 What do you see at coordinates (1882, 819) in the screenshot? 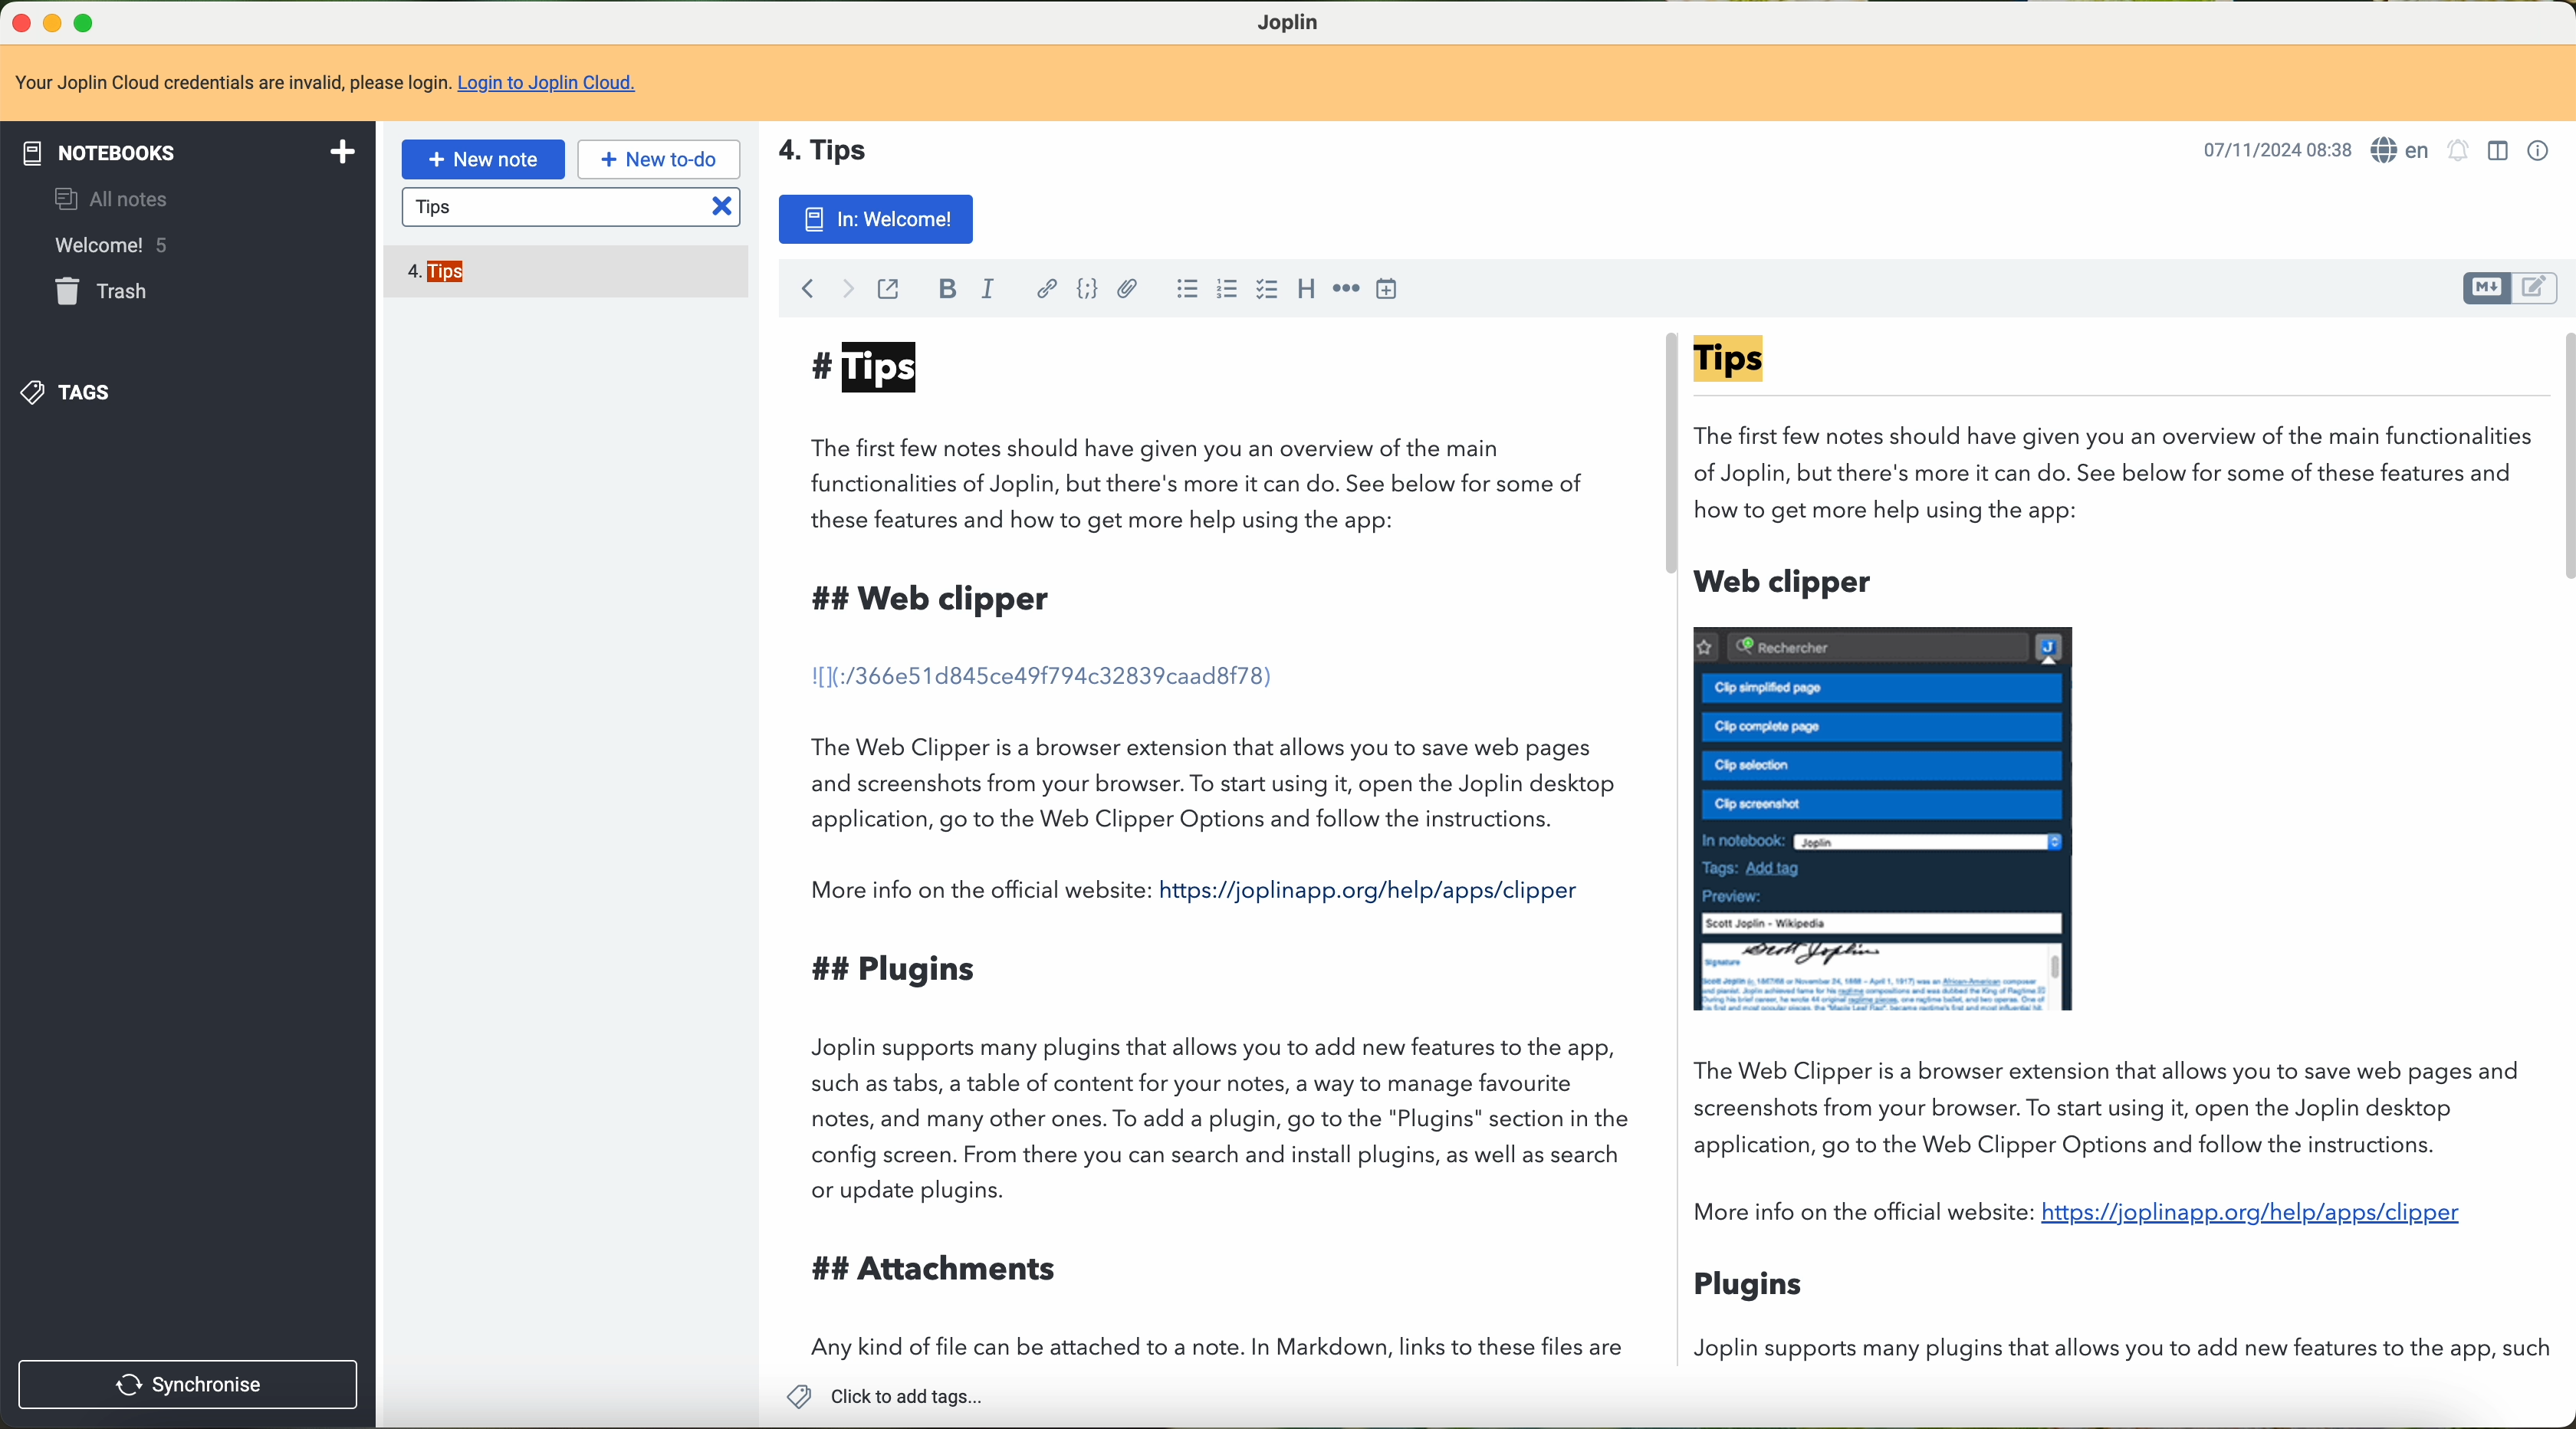
I see `Reacher.image` at bounding box center [1882, 819].